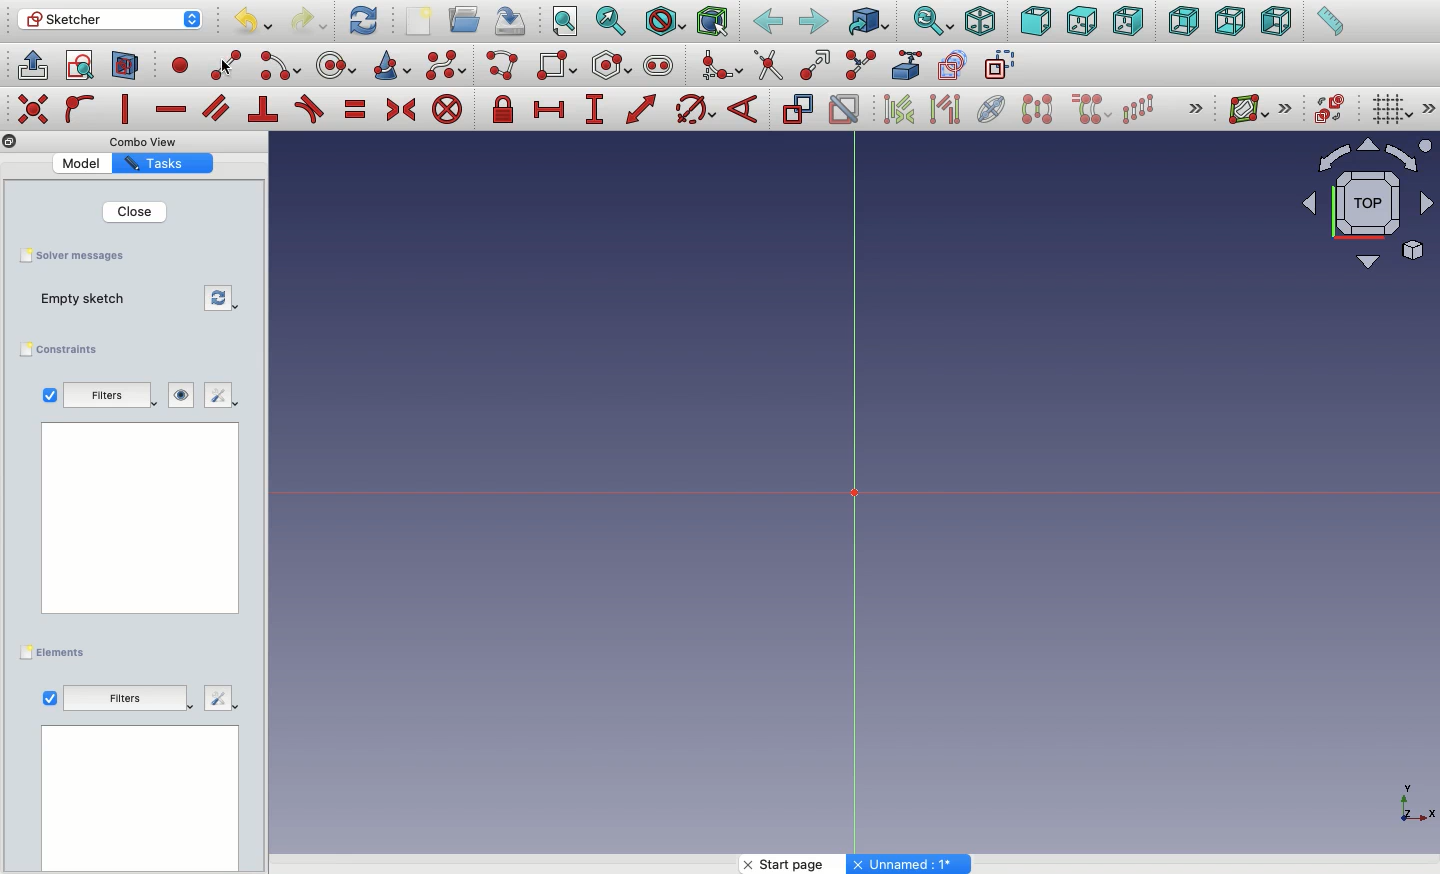 The height and width of the screenshot is (874, 1440). I want to click on line, so click(227, 66).